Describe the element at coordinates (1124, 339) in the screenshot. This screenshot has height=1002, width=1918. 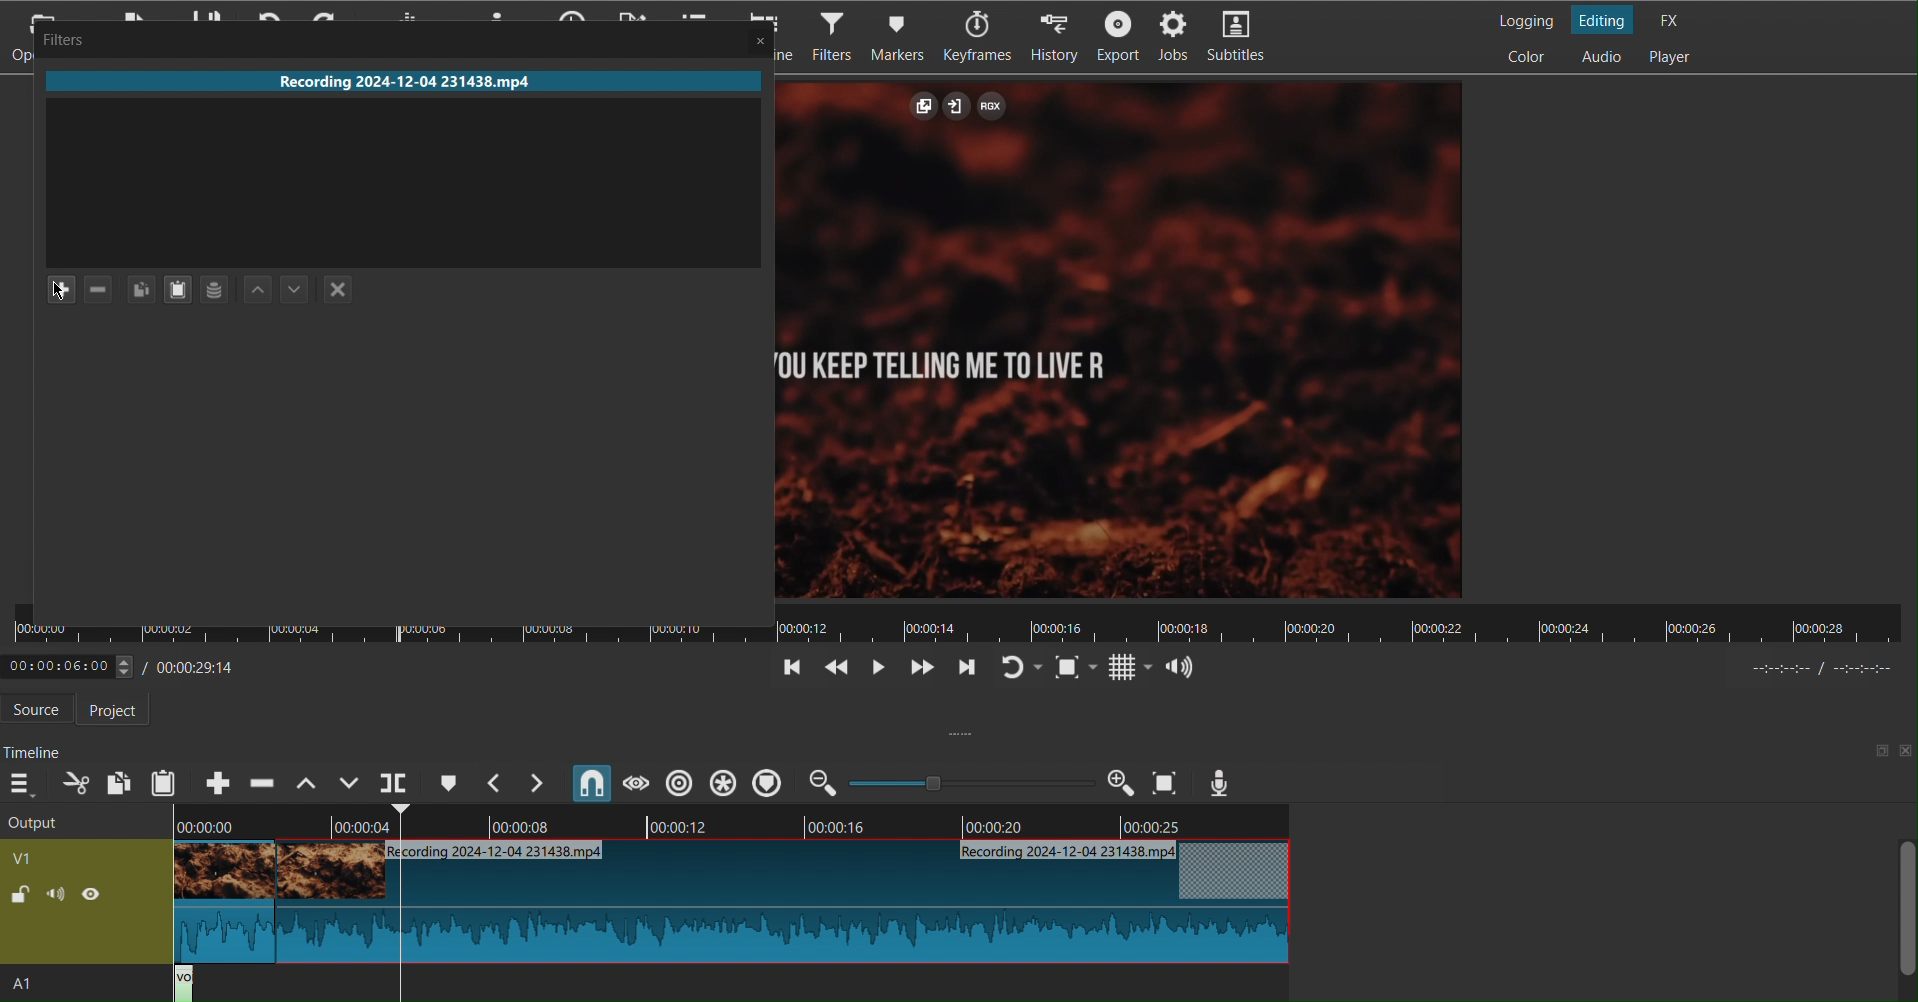
I see `Clip View` at that location.